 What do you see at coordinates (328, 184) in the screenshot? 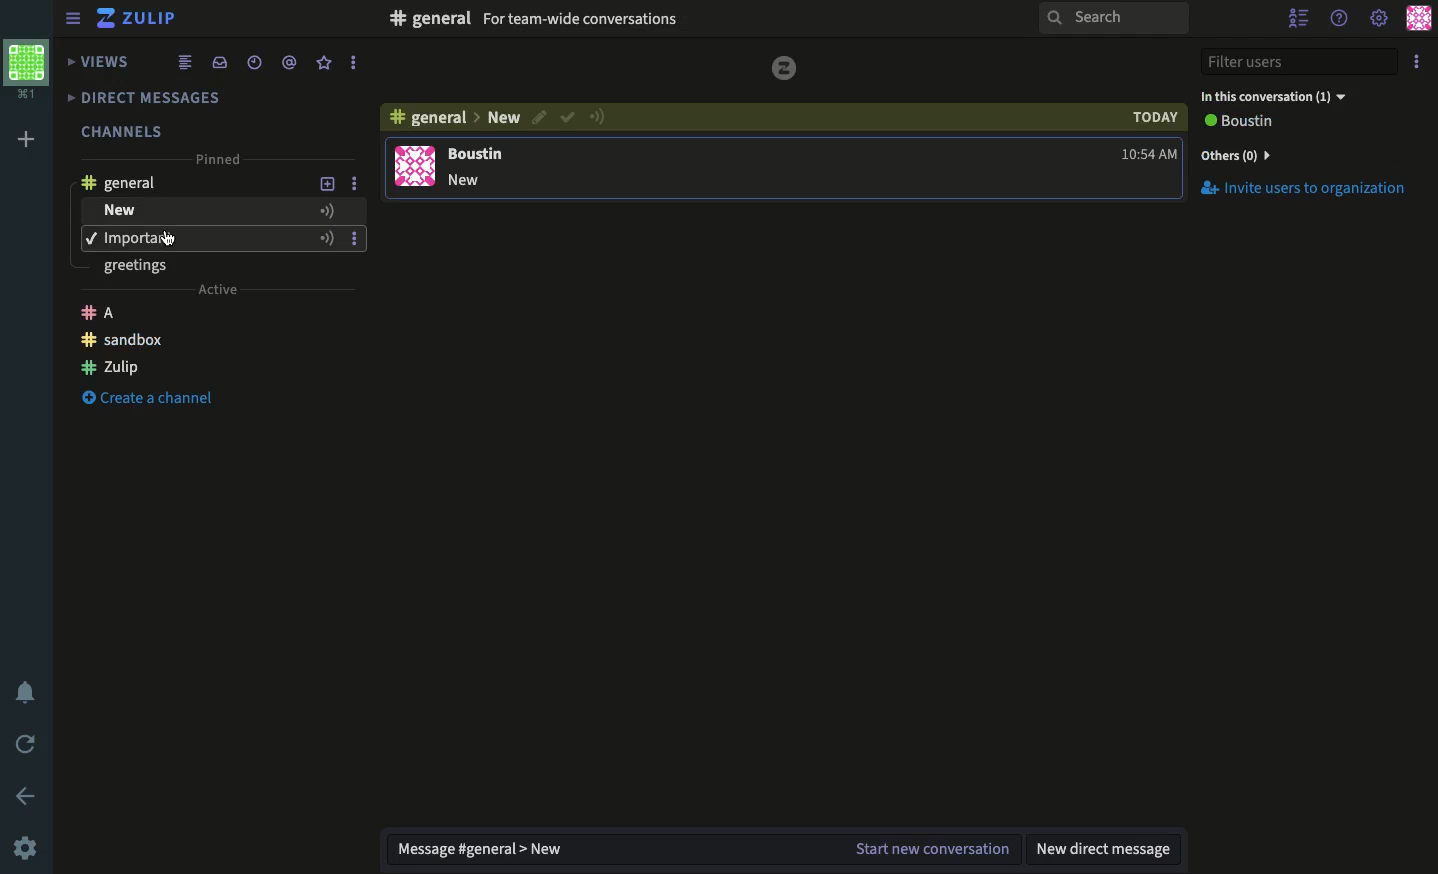
I see `Add` at bounding box center [328, 184].